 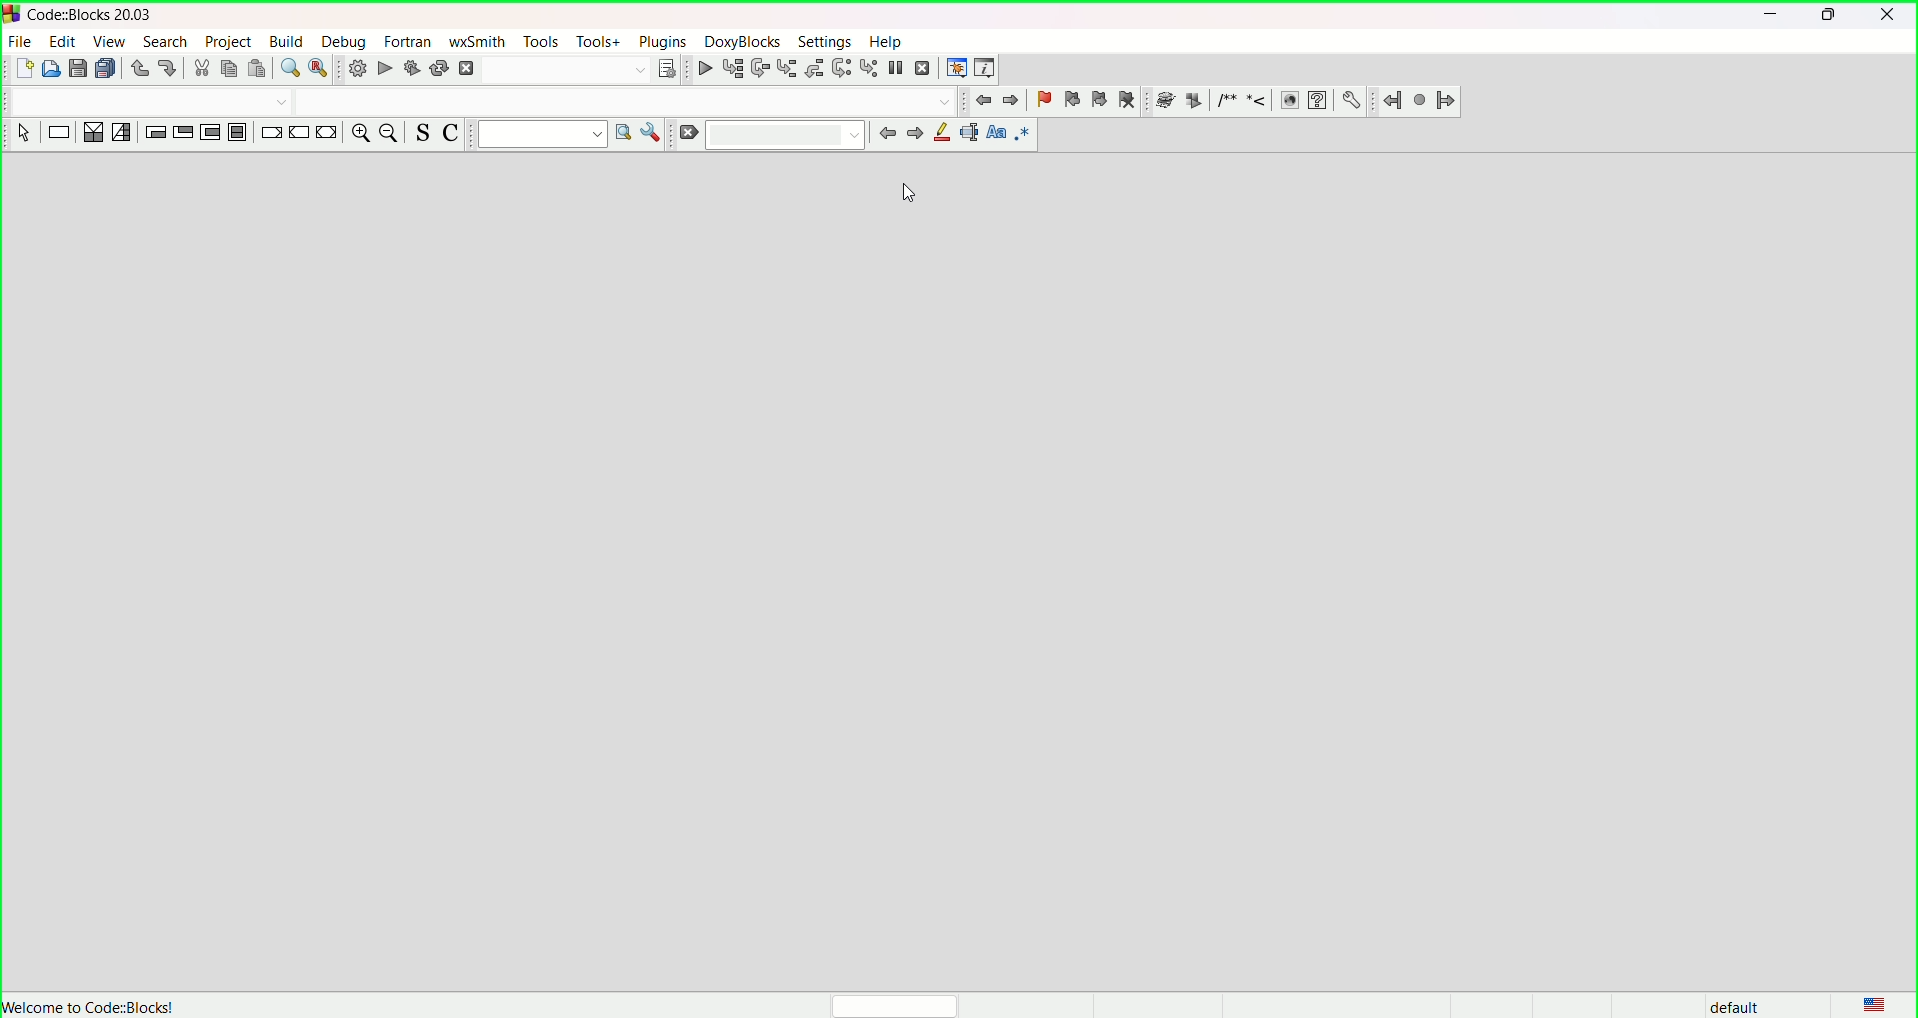 I want to click on decision, so click(x=91, y=133).